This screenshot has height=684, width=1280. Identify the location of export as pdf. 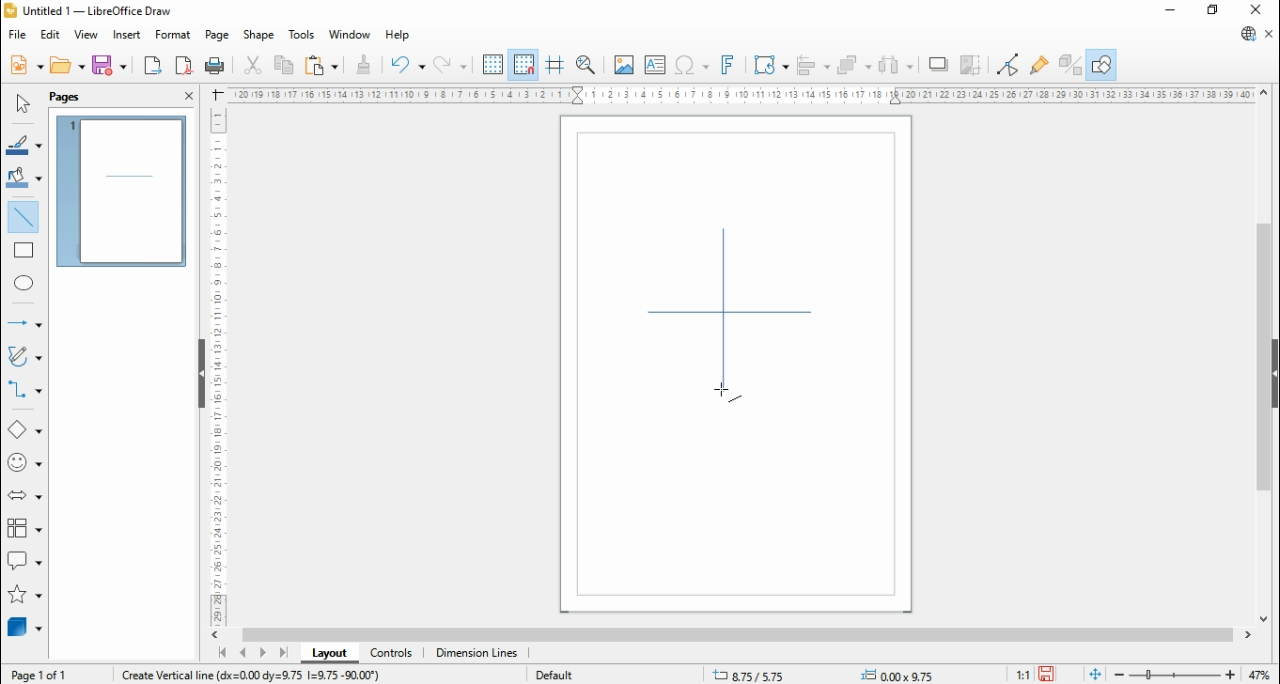
(185, 66).